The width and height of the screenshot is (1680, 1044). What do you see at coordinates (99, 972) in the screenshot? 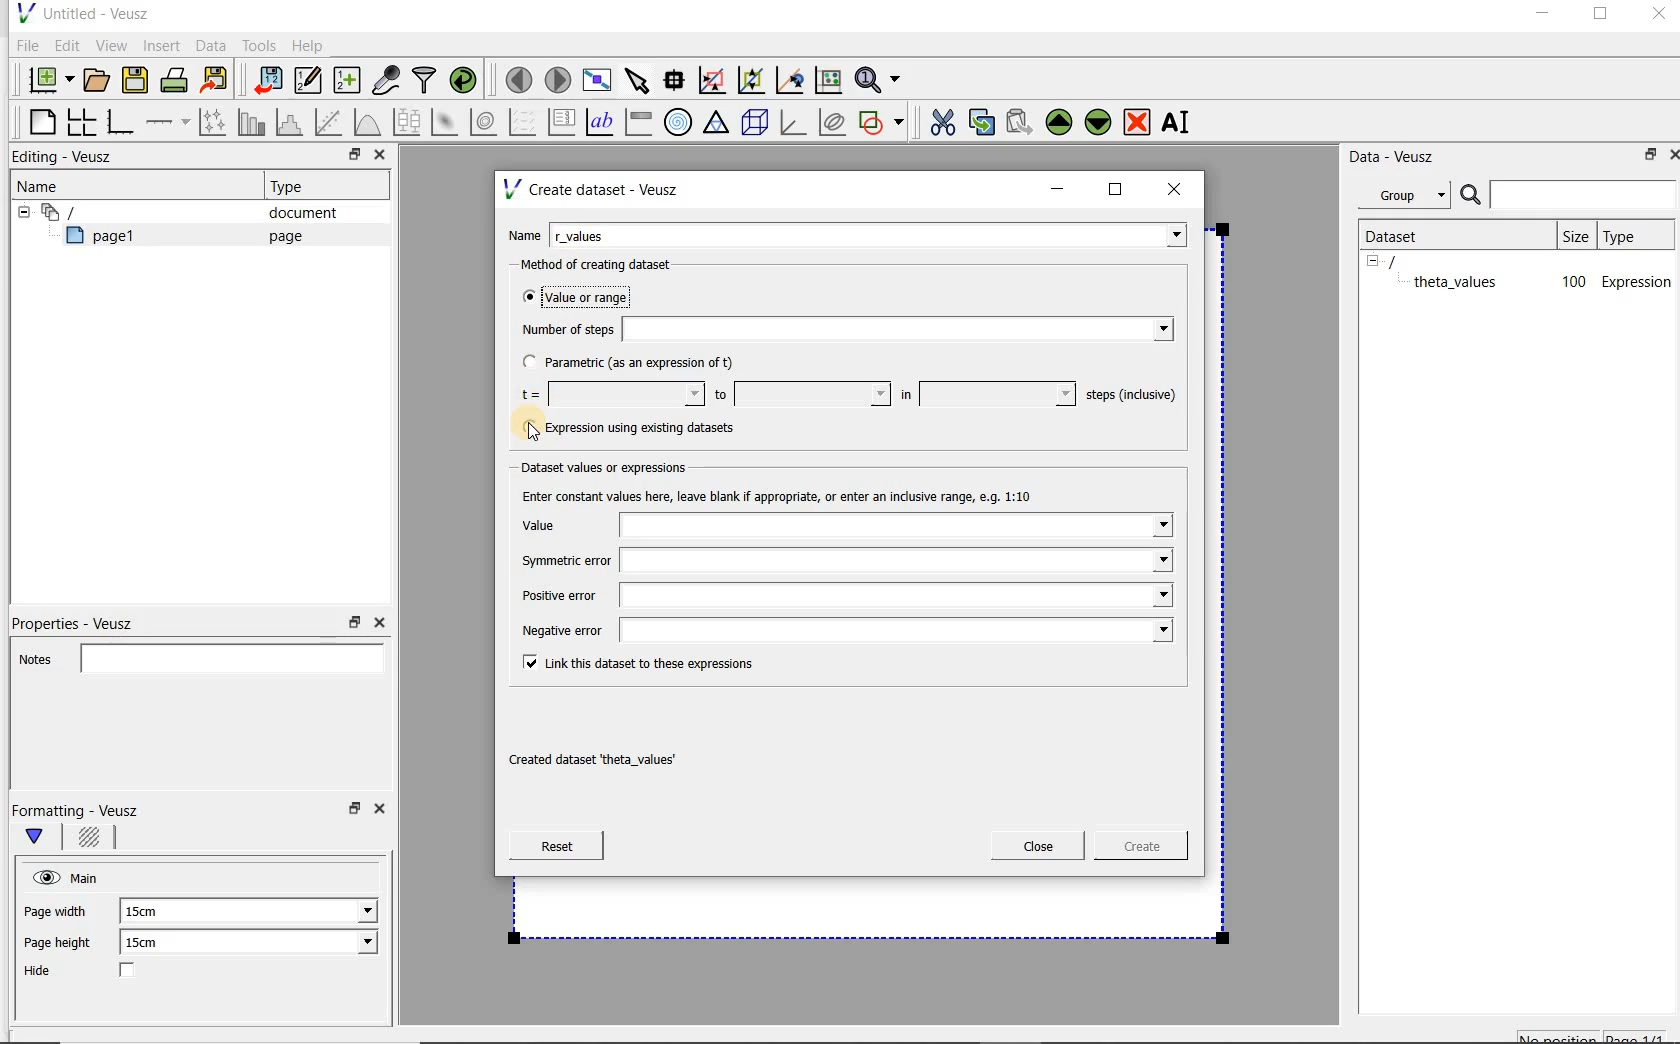
I see `Hide` at bounding box center [99, 972].